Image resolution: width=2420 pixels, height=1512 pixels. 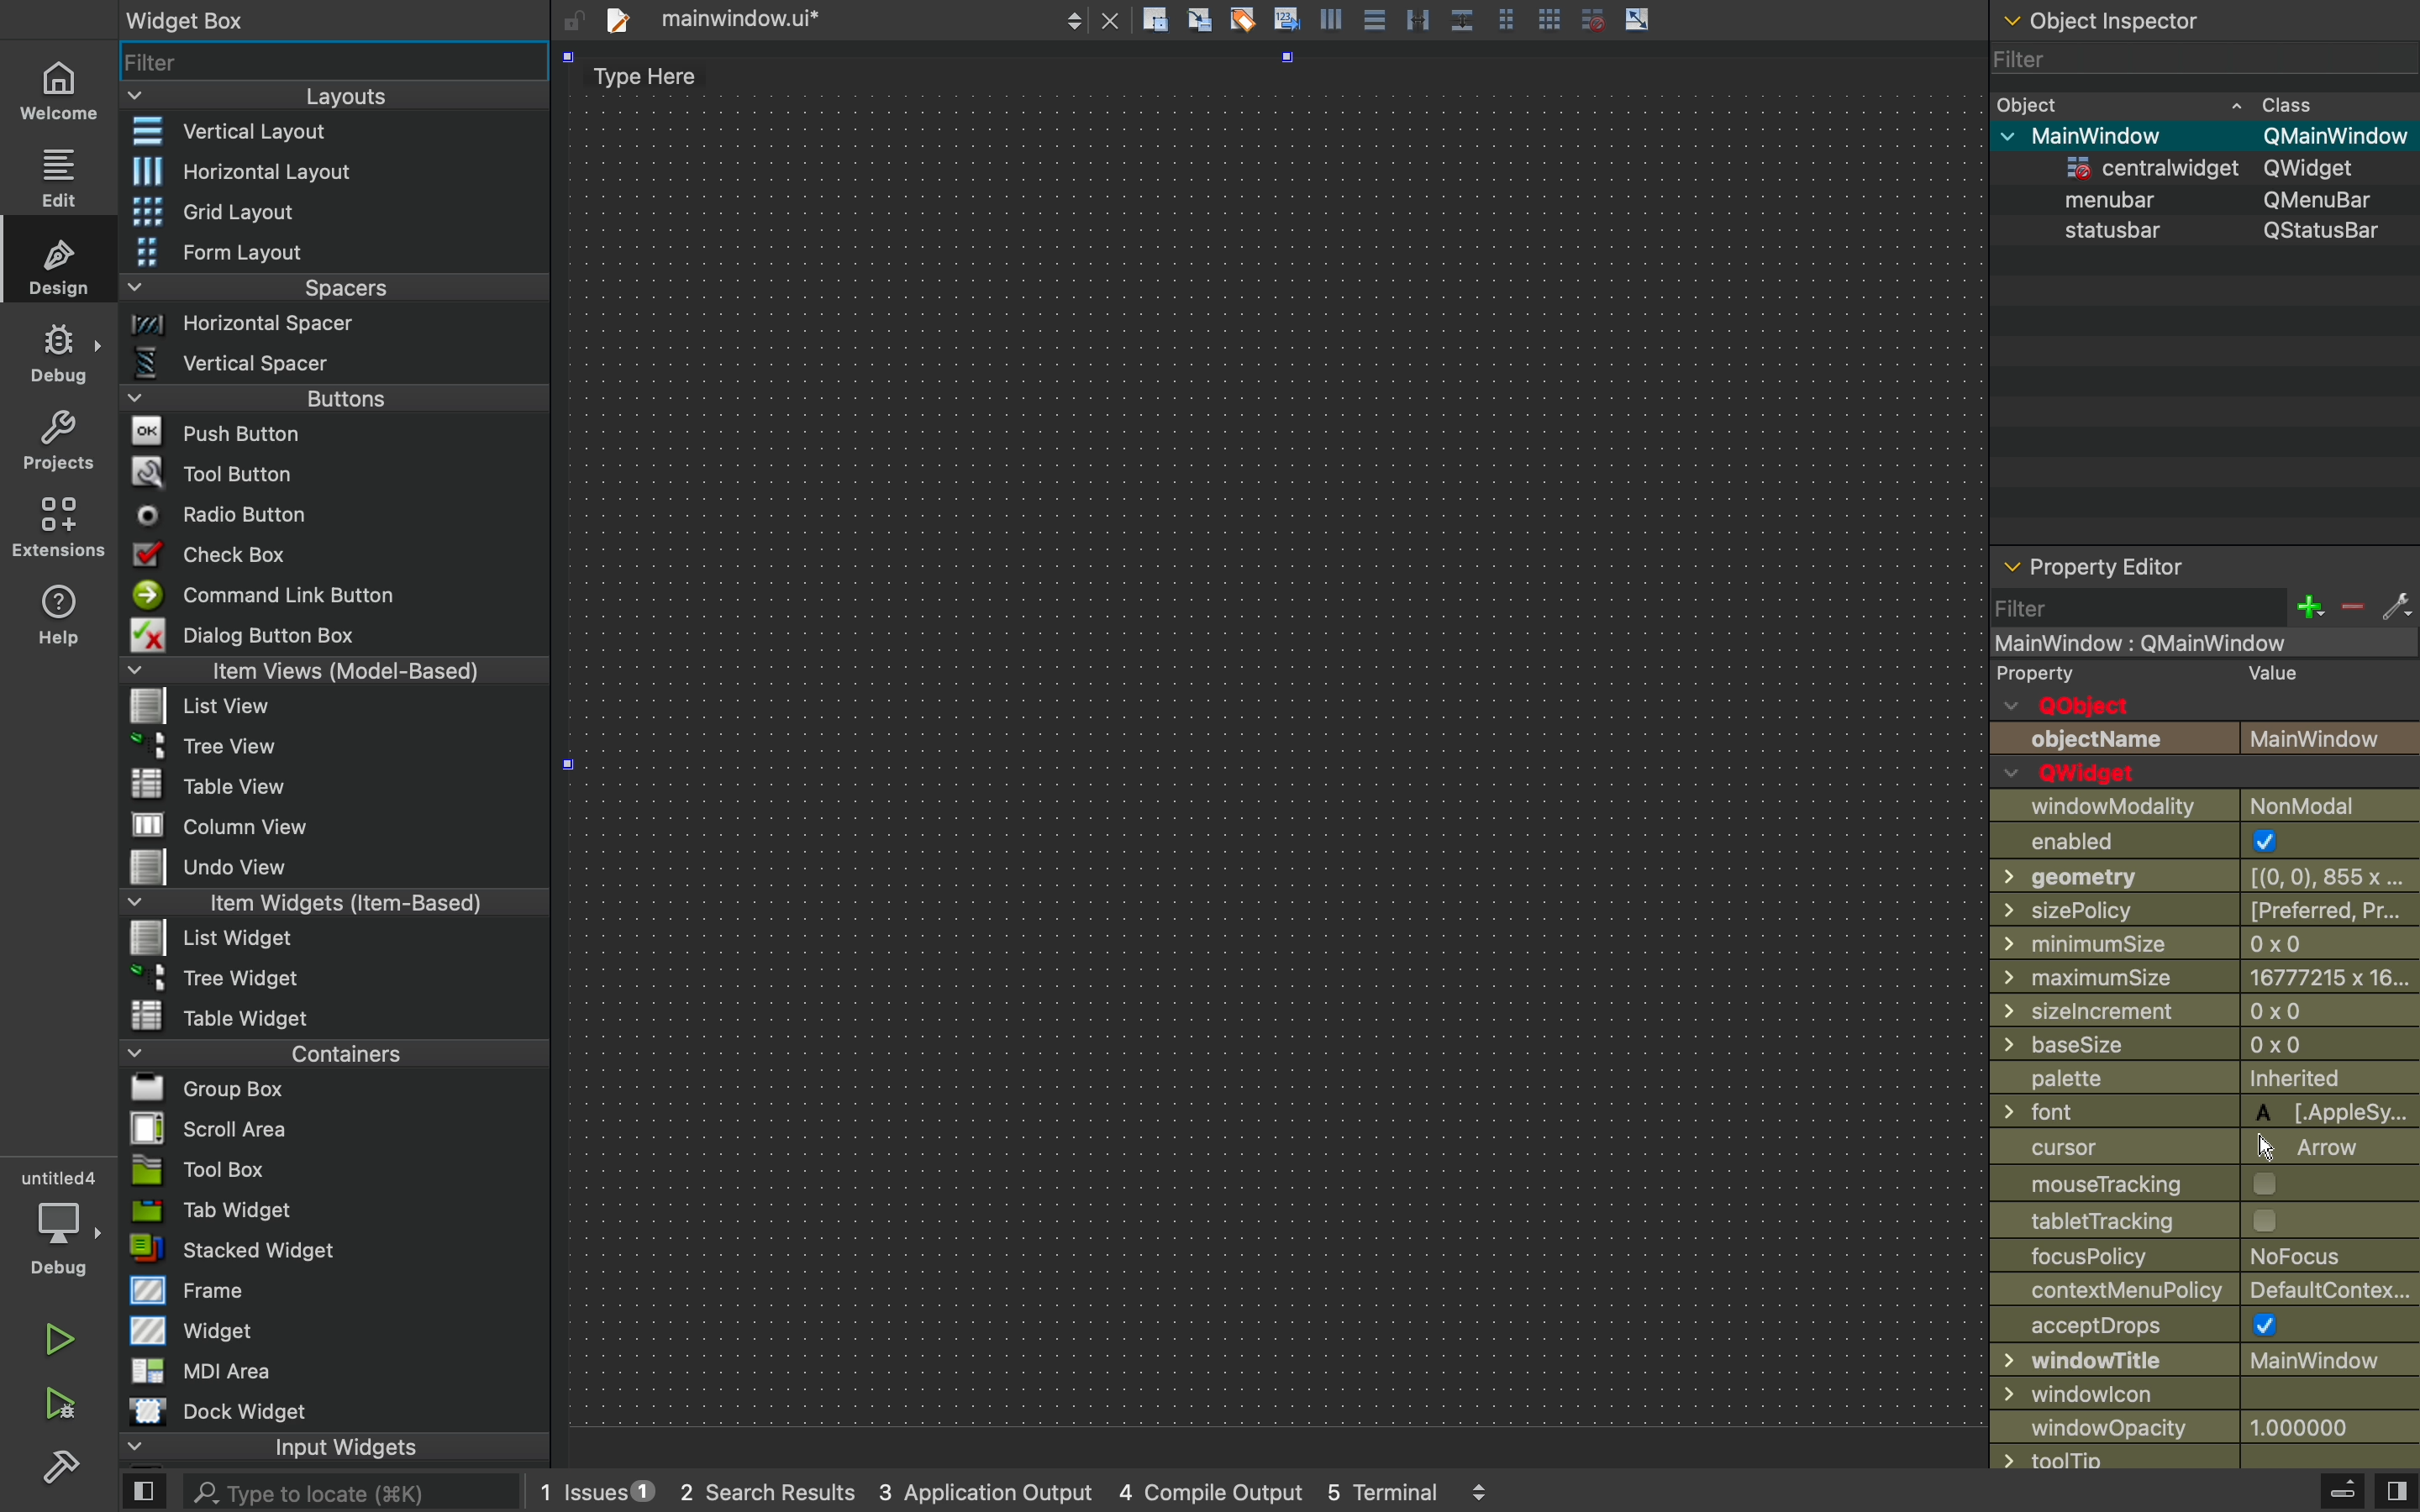 What do you see at coordinates (56, 527) in the screenshot?
I see `environmnt` at bounding box center [56, 527].